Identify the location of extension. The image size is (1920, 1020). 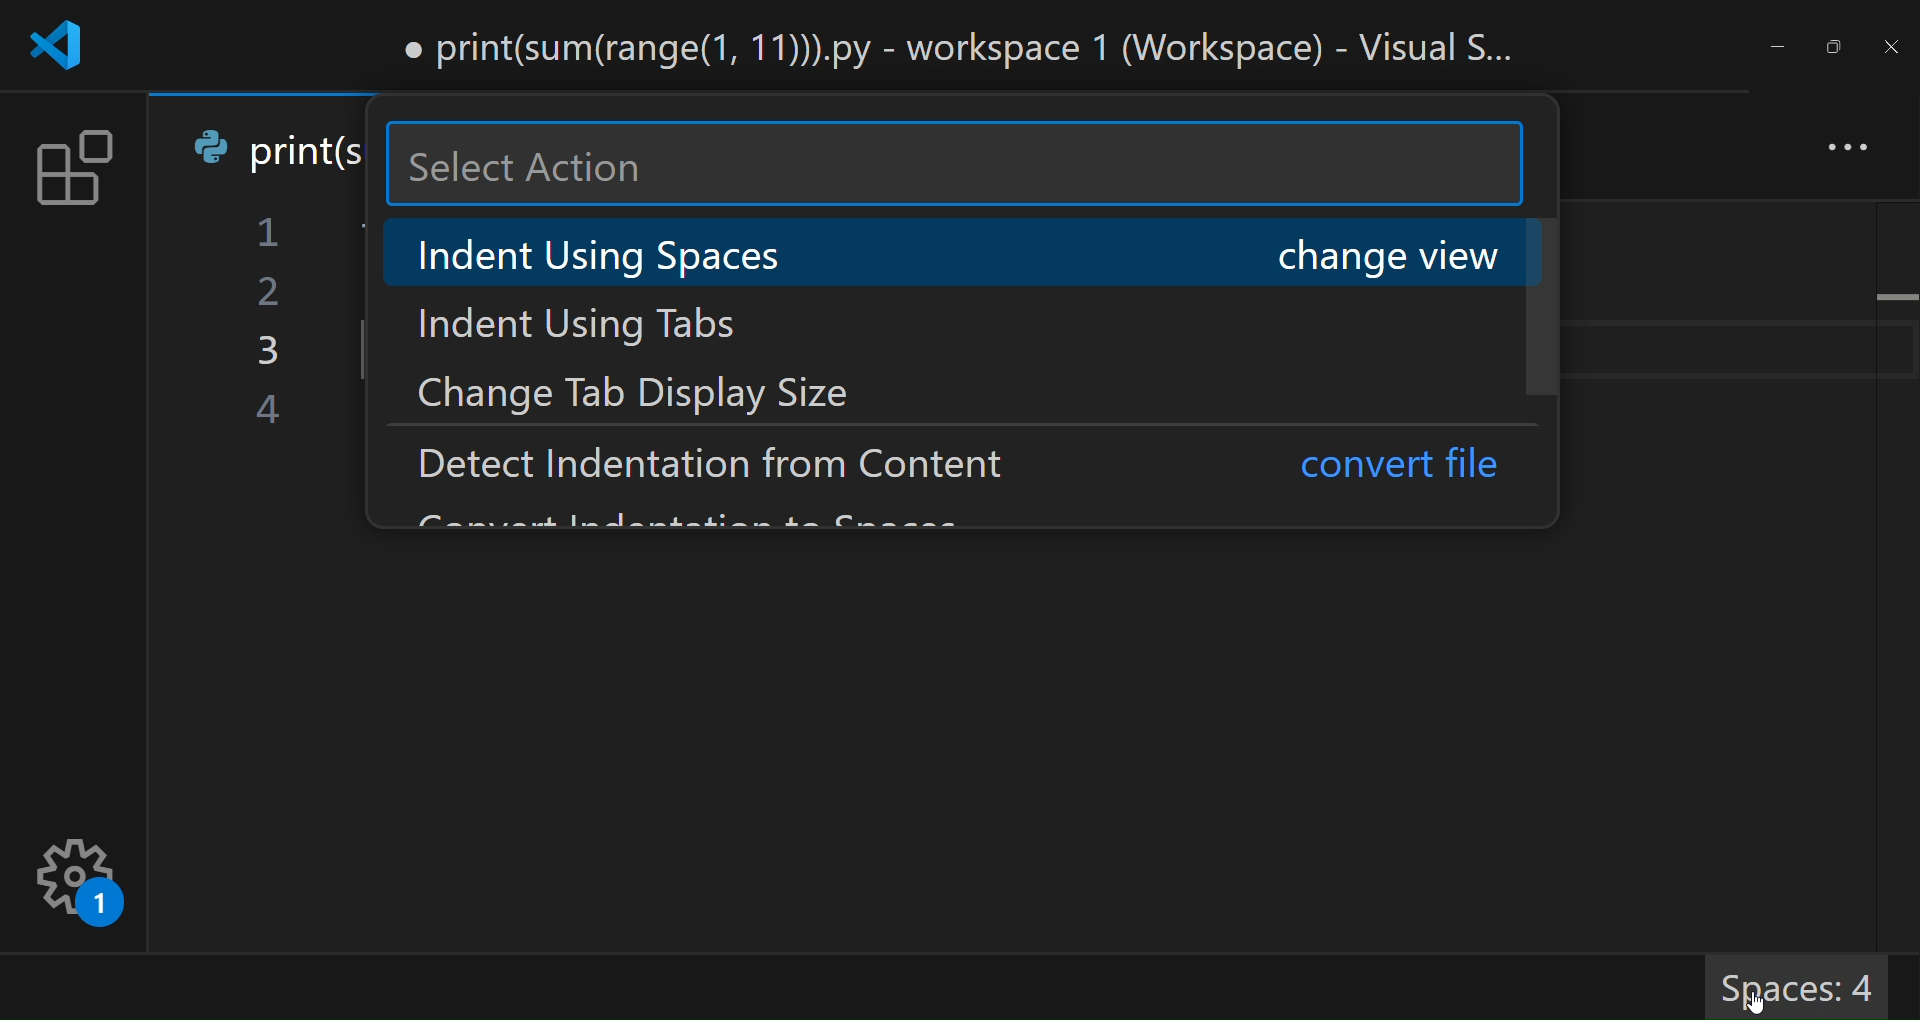
(72, 173).